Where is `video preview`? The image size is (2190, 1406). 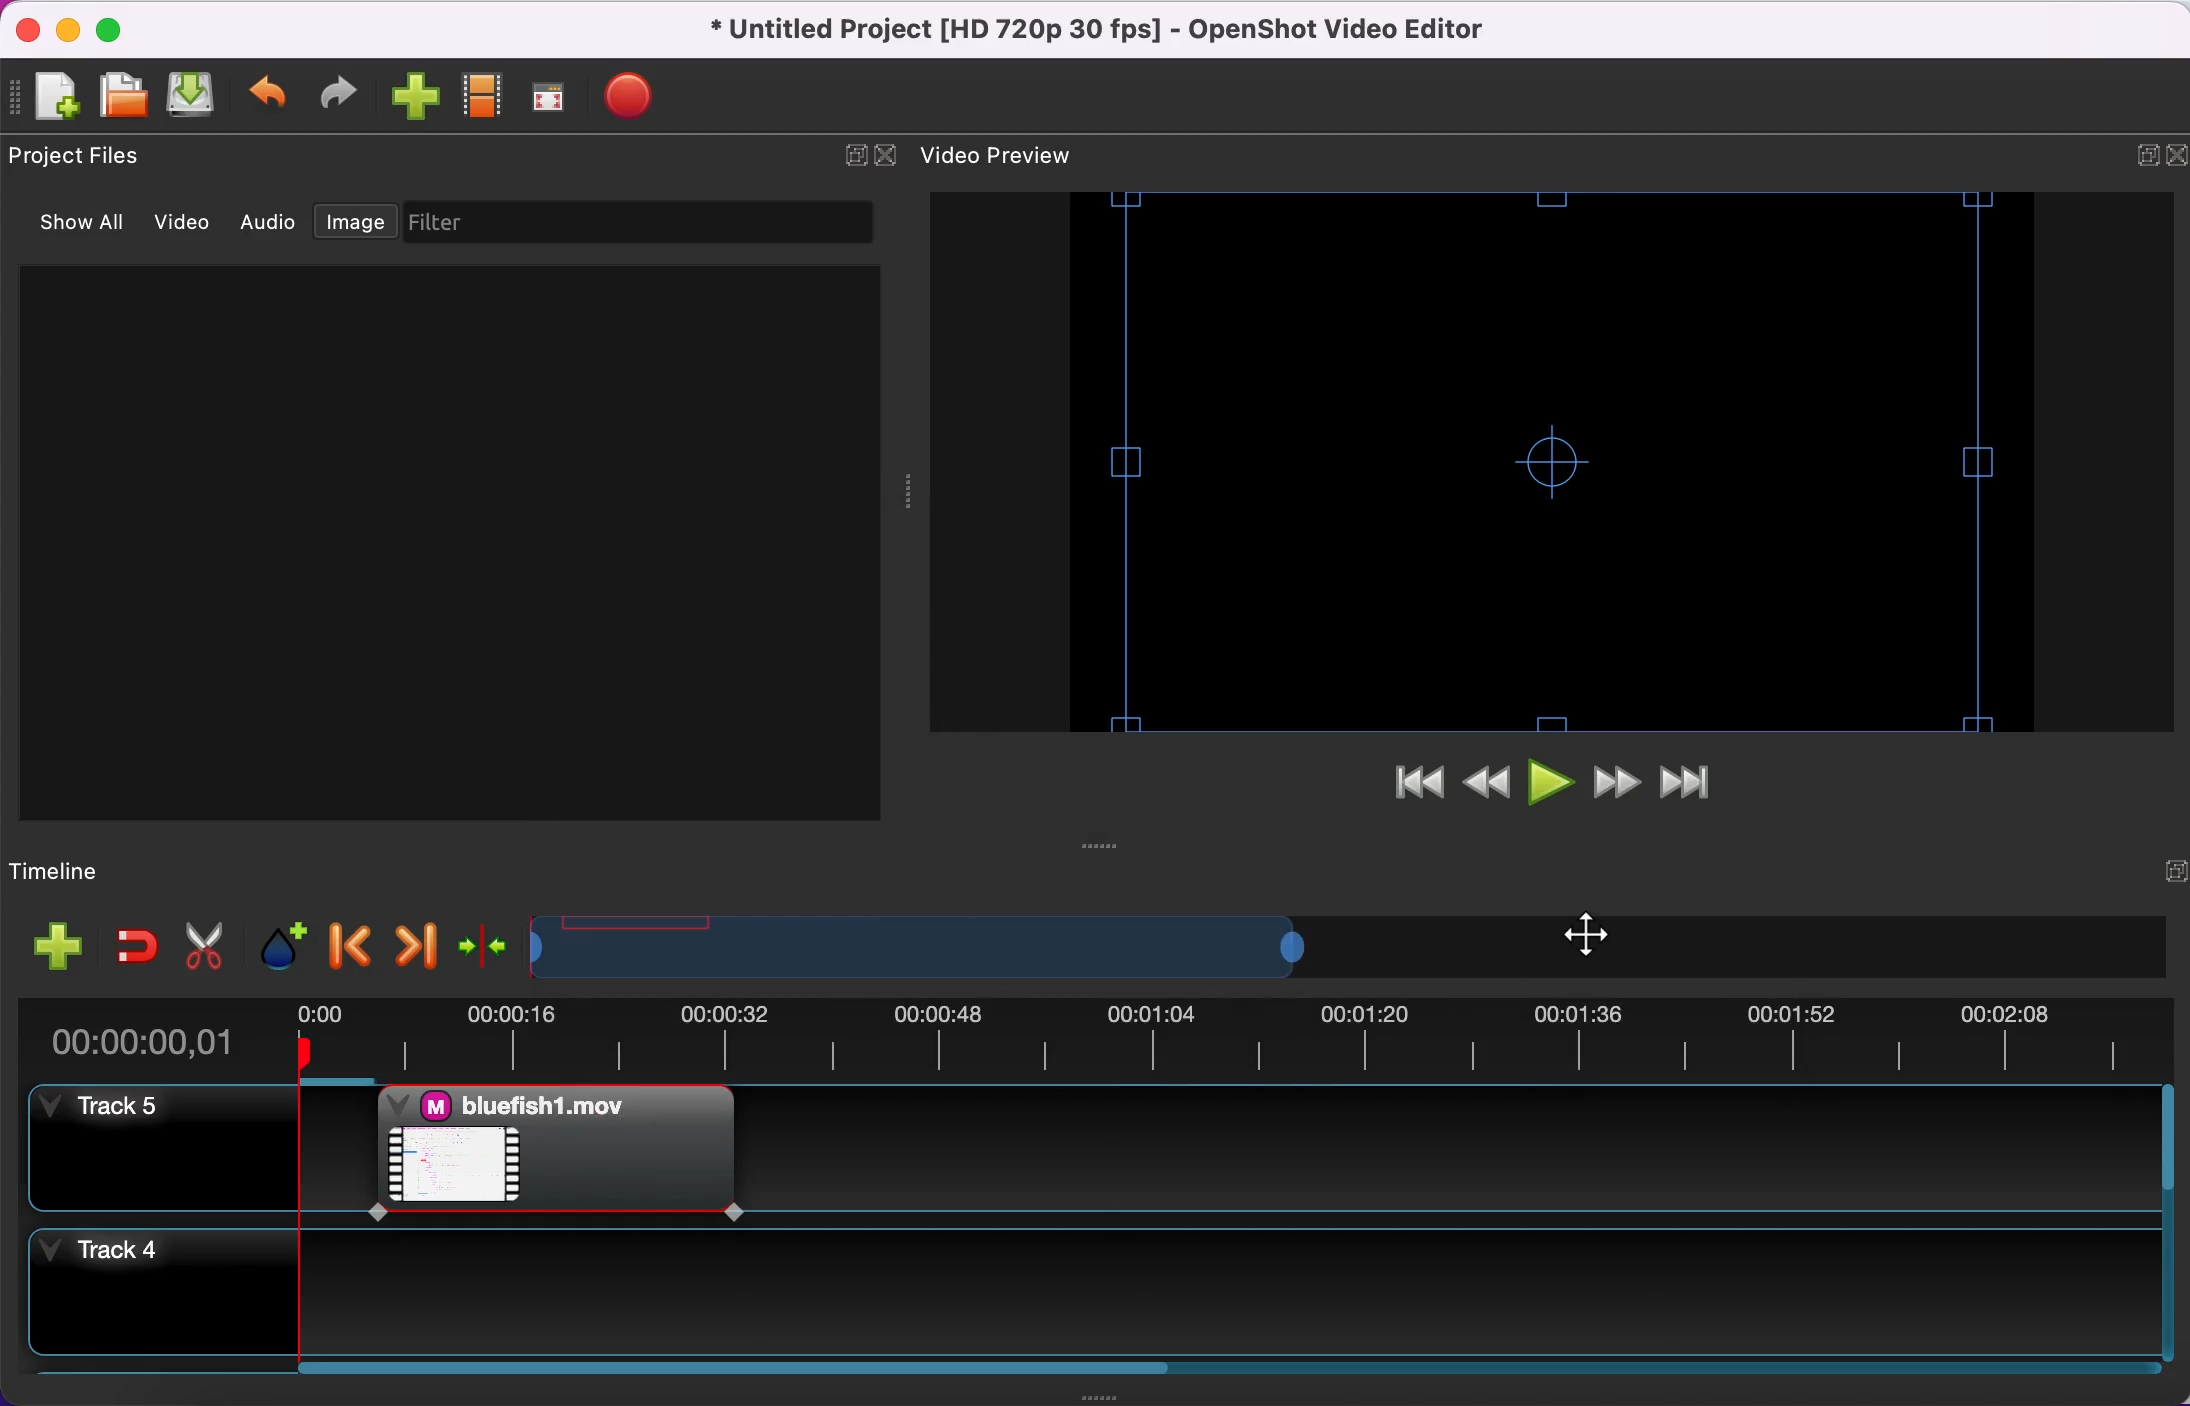
video preview is located at coordinates (1014, 153).